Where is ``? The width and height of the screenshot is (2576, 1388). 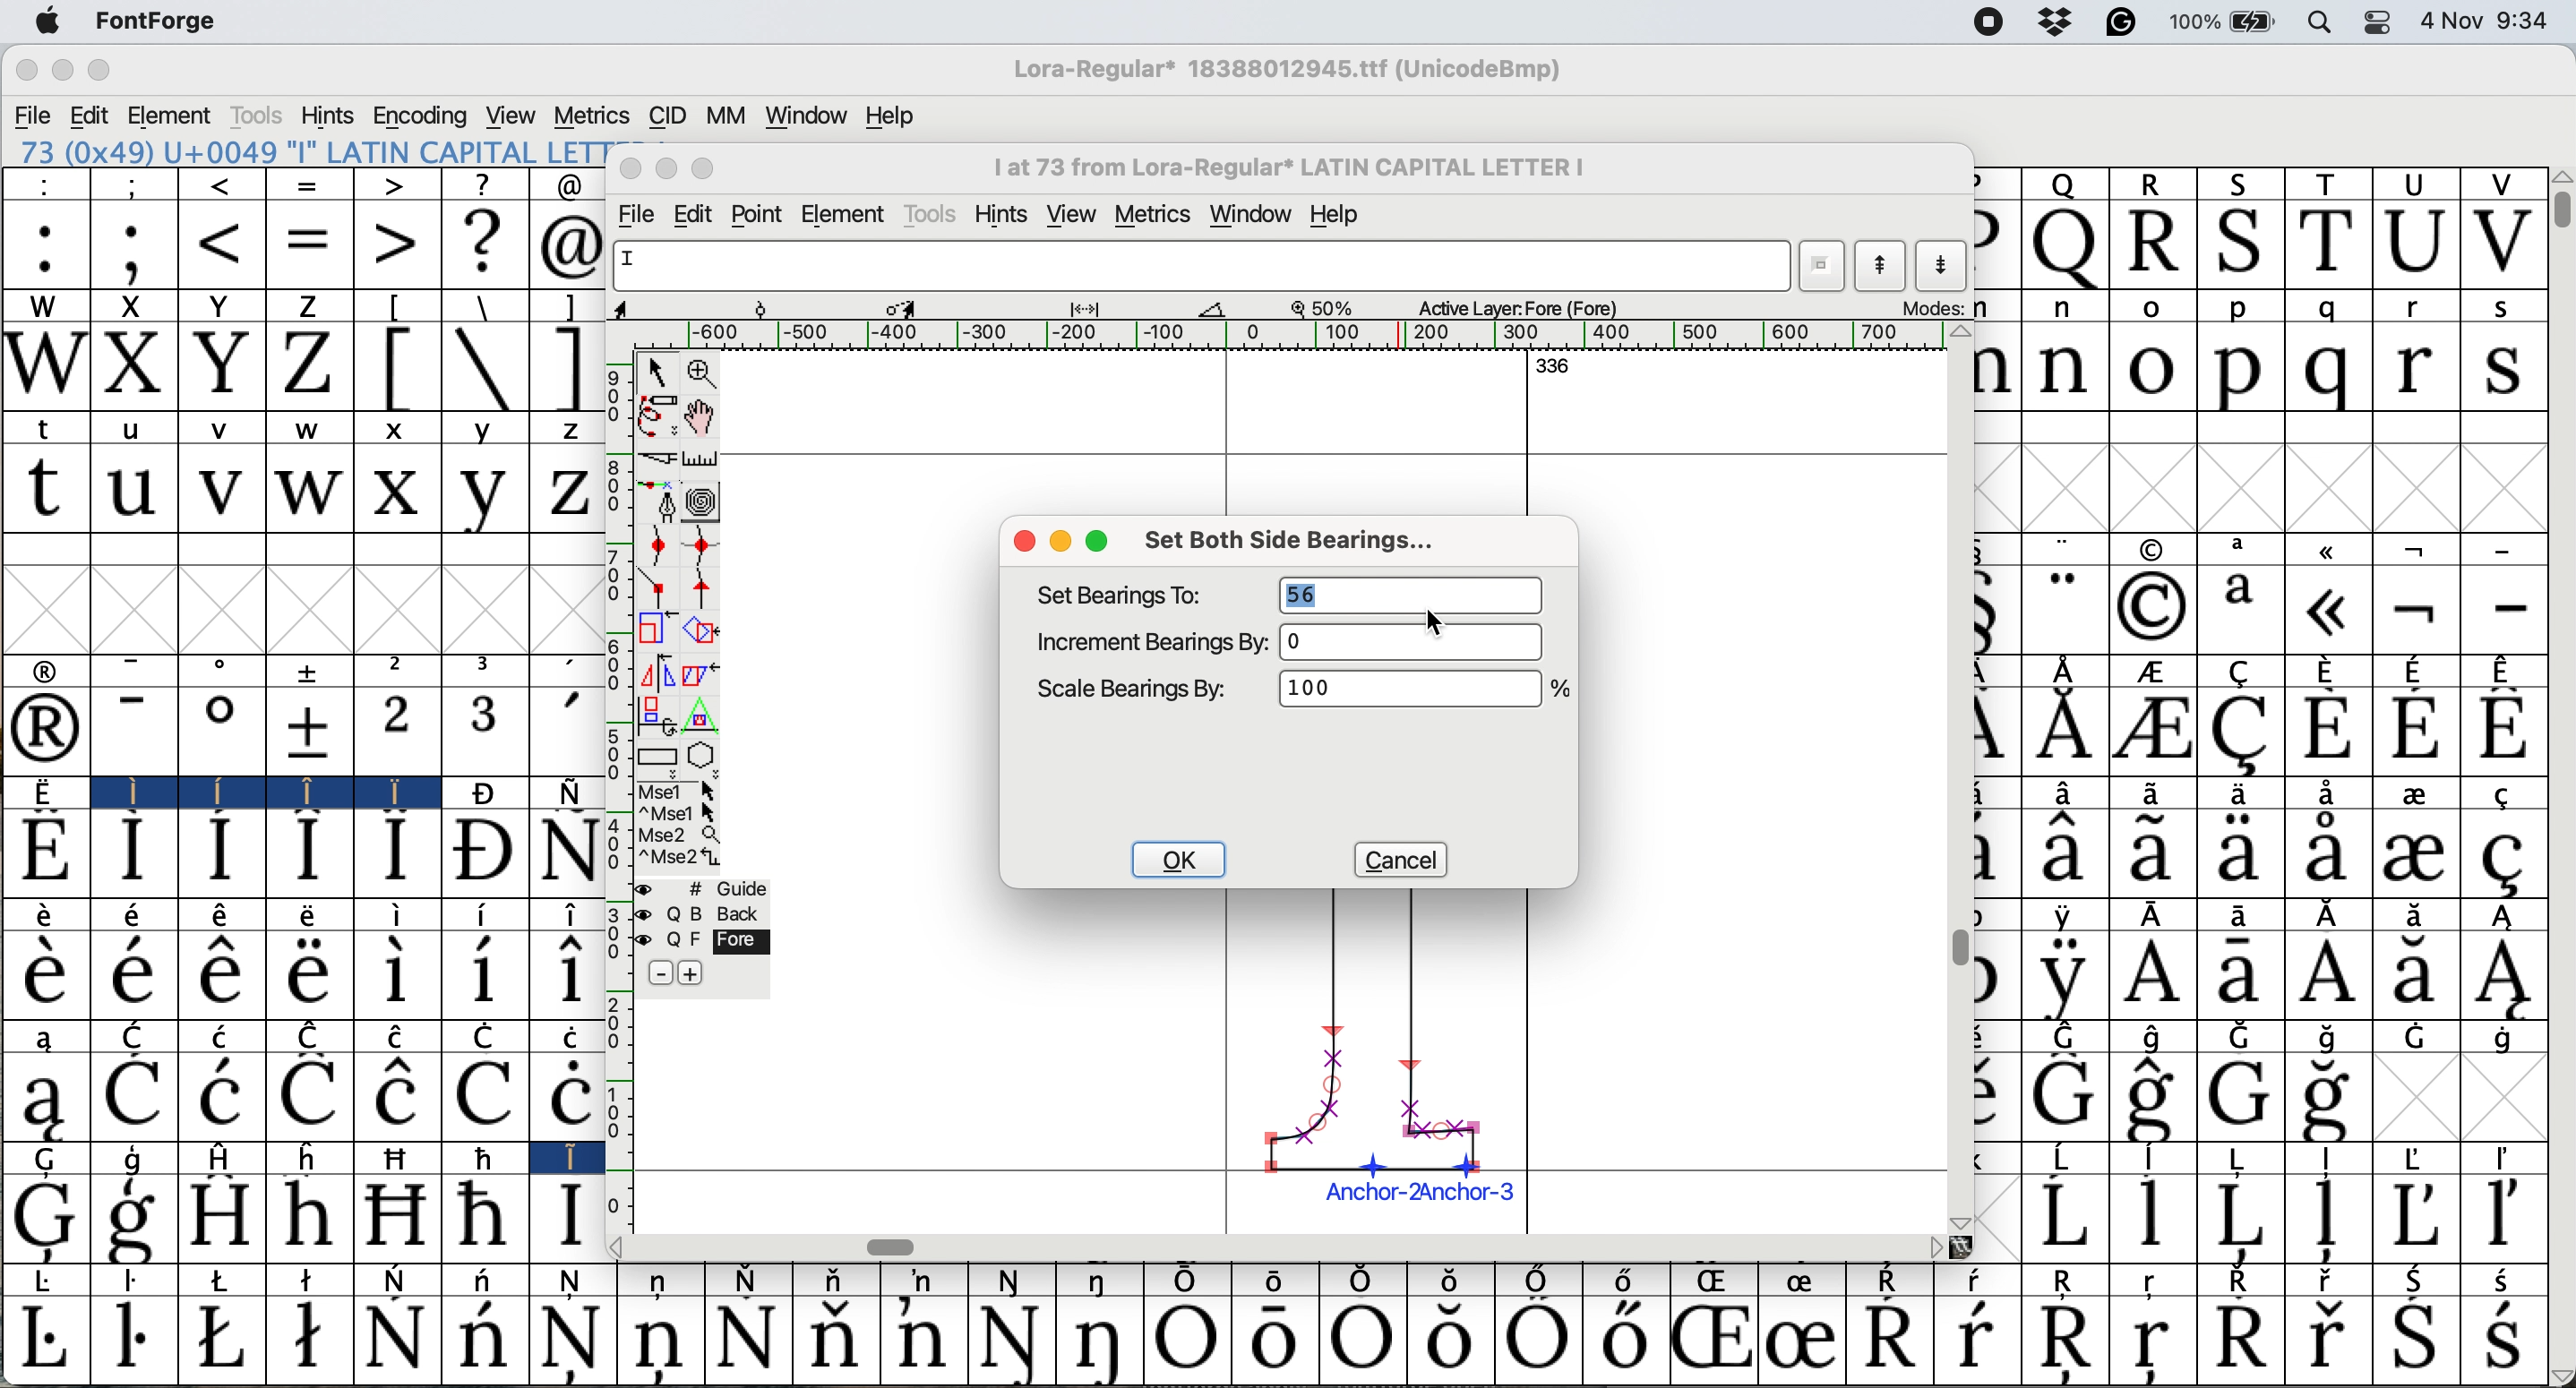
 is located at coordinates (1959, 333).